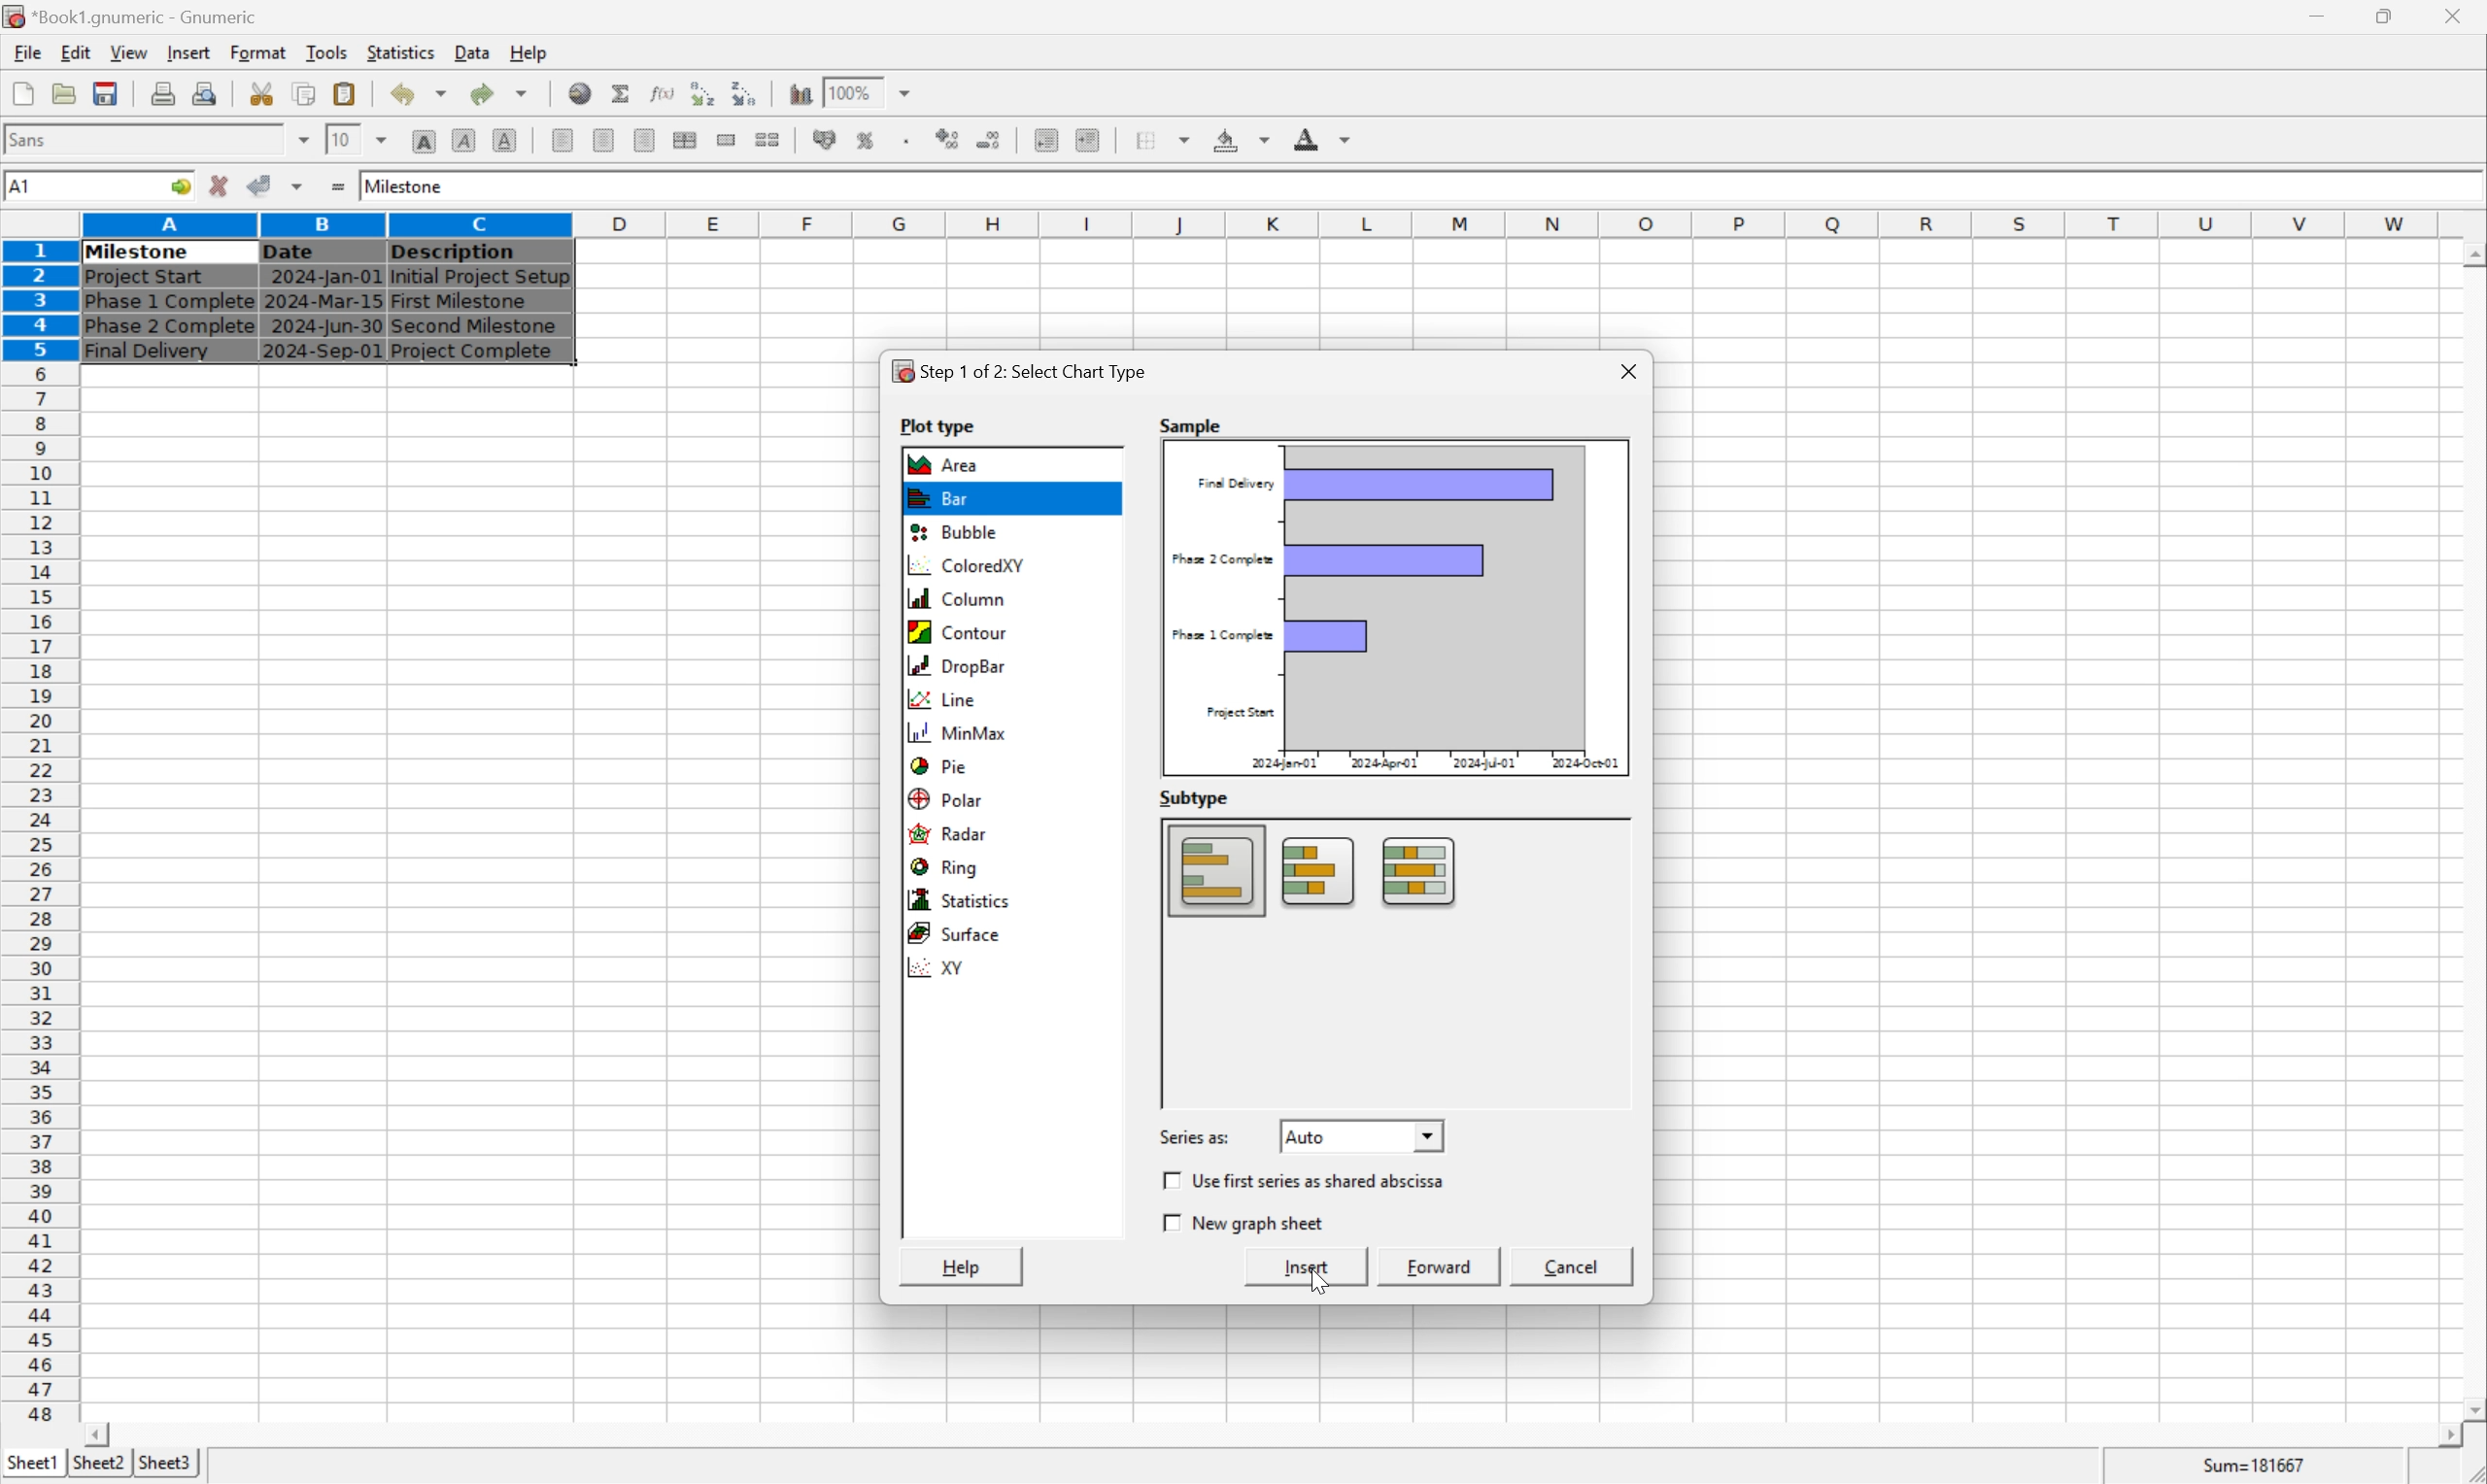  Describe the element at coordinates (27, 53) in the screenshot. I see `file` at that location.